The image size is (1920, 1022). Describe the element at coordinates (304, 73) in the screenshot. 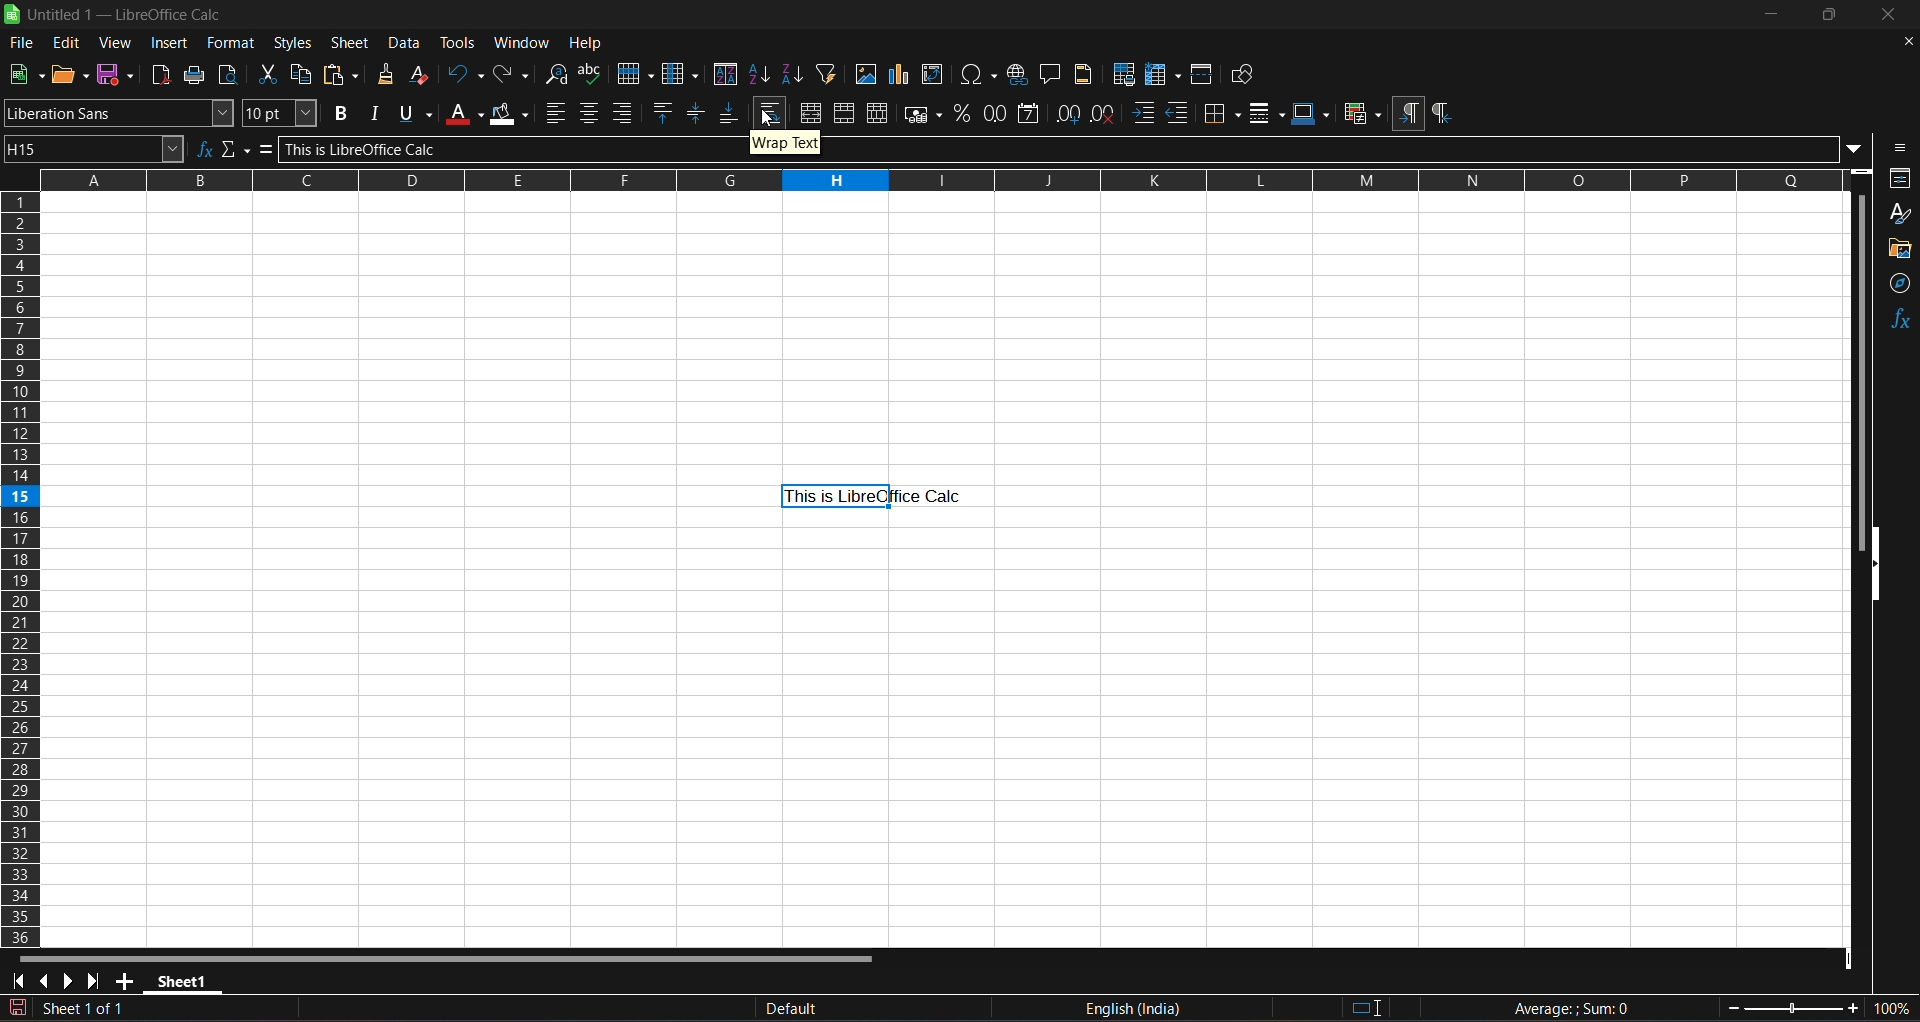

I see `copy` at that location.